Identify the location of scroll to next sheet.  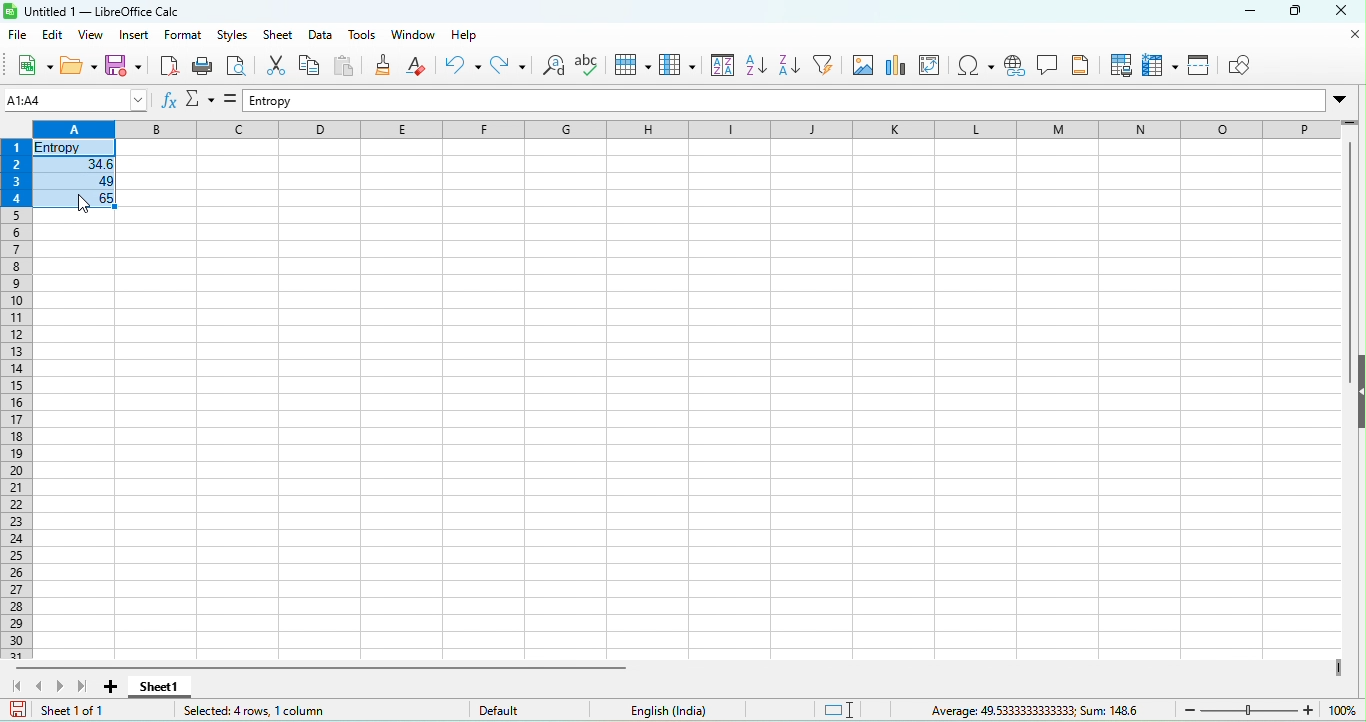
(65, 682).